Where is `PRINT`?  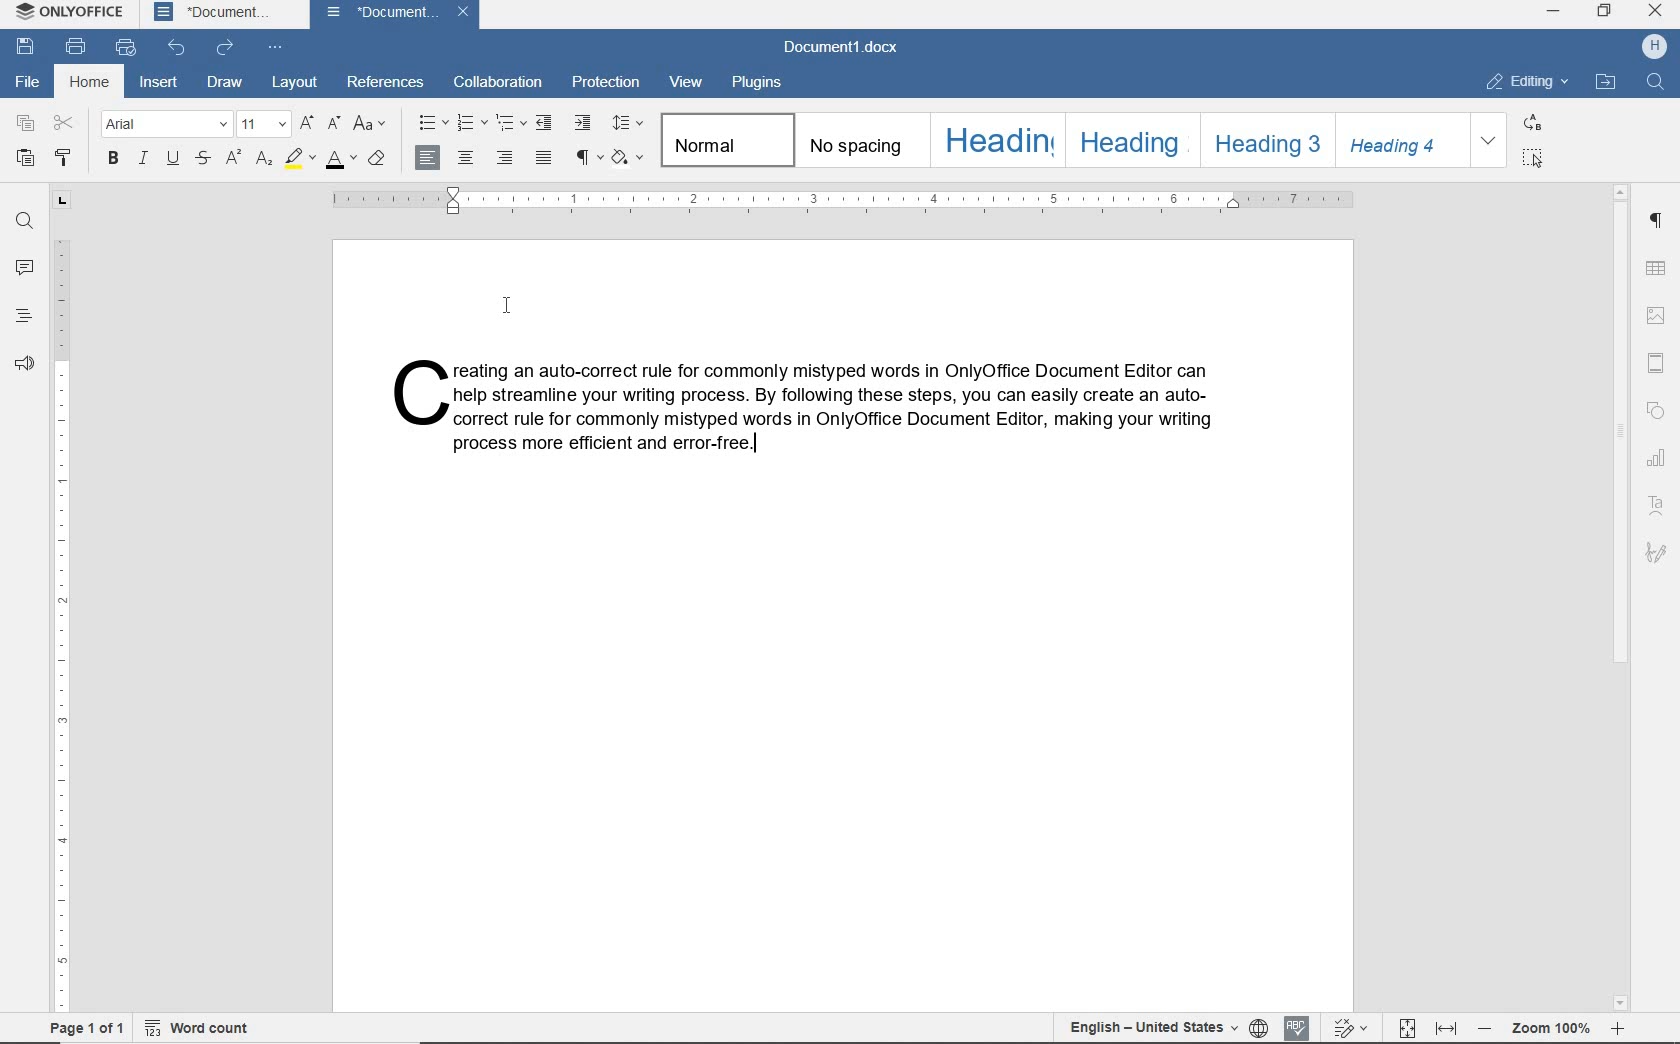 PRINT is located at coordinates (76, 44).